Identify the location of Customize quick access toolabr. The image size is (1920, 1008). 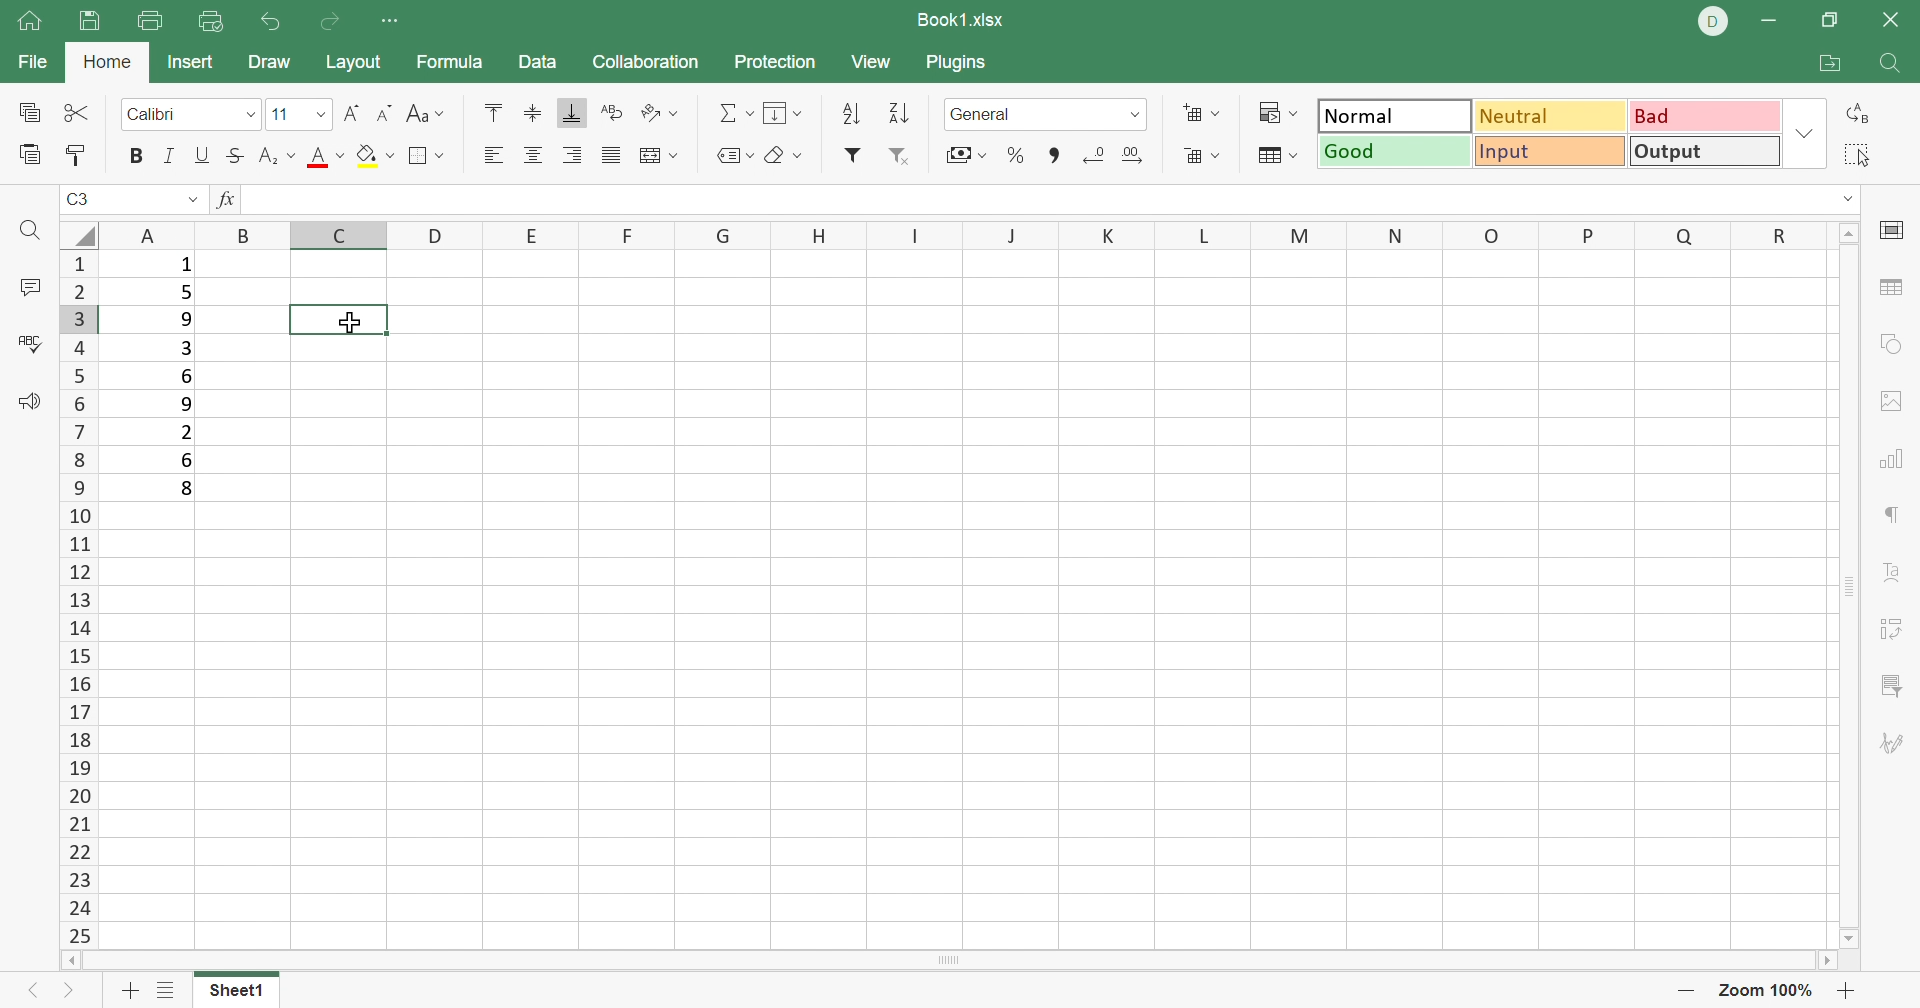
(393, 22).